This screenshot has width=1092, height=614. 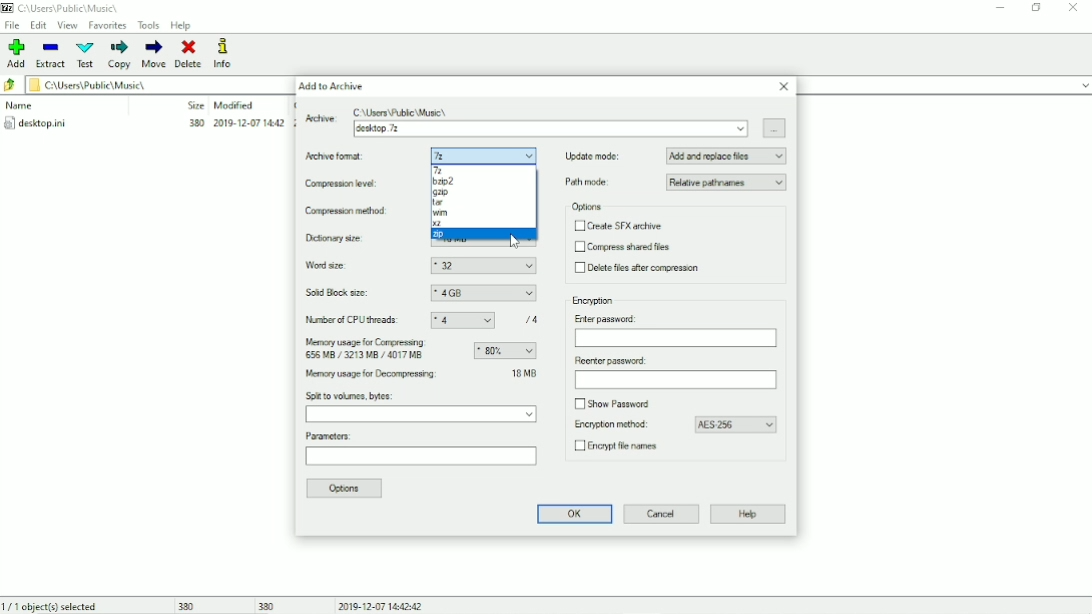 I want to click on Restore down, so click(x=1038, y=7).